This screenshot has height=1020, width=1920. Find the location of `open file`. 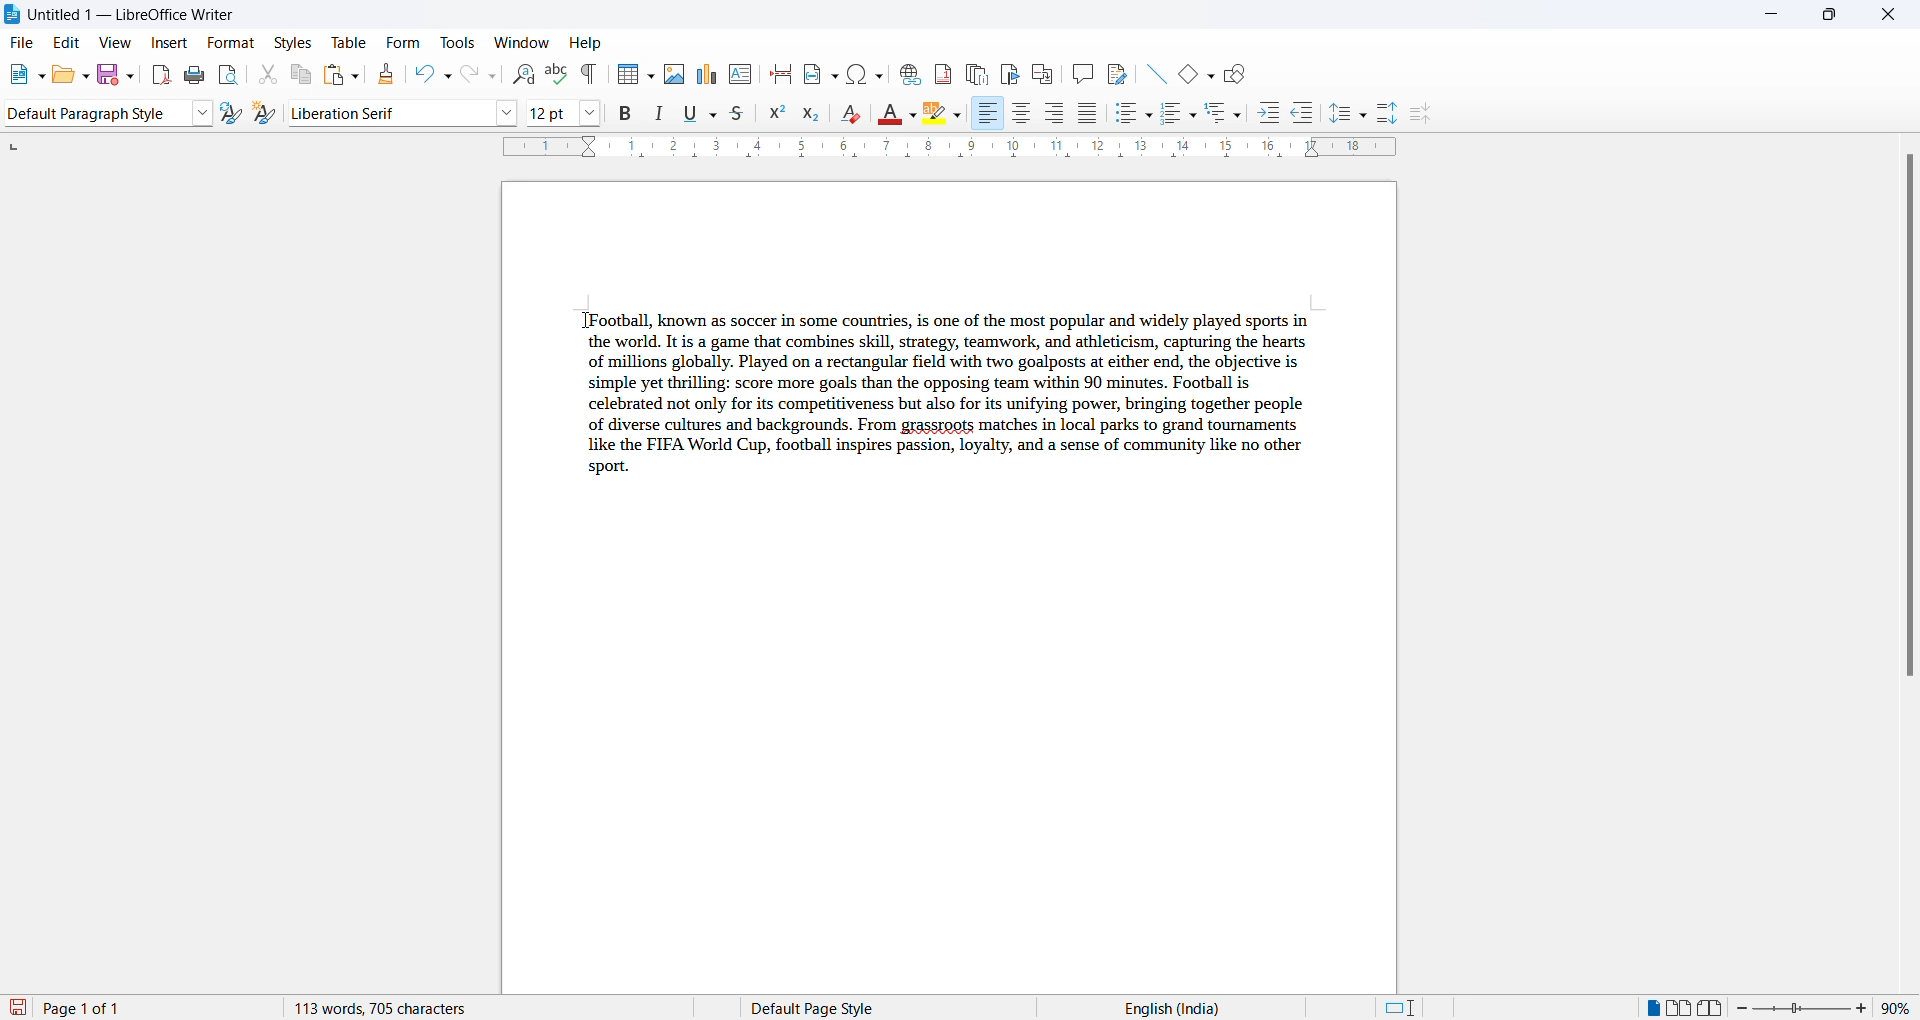

open file is located at coordinates (58, 76).